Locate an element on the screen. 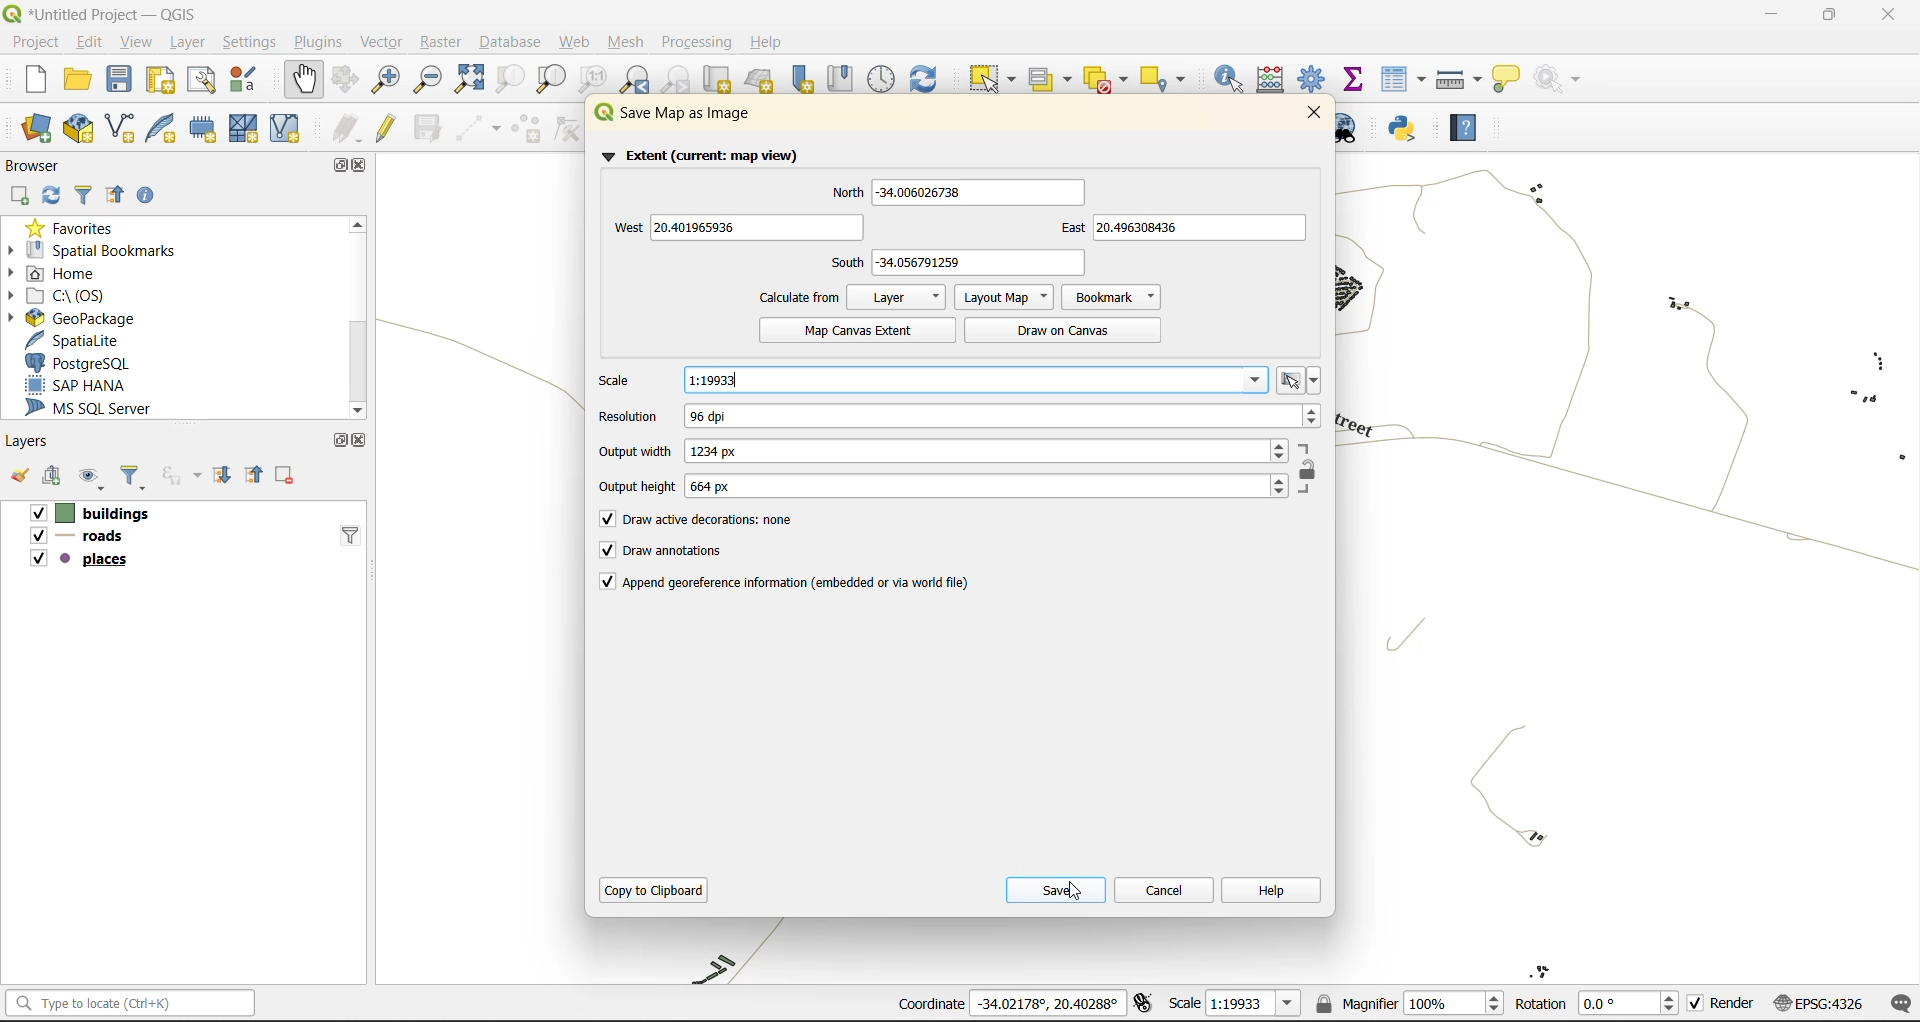 The image size is (1920, 1022). save map as image is located at coordinates (698, 115).